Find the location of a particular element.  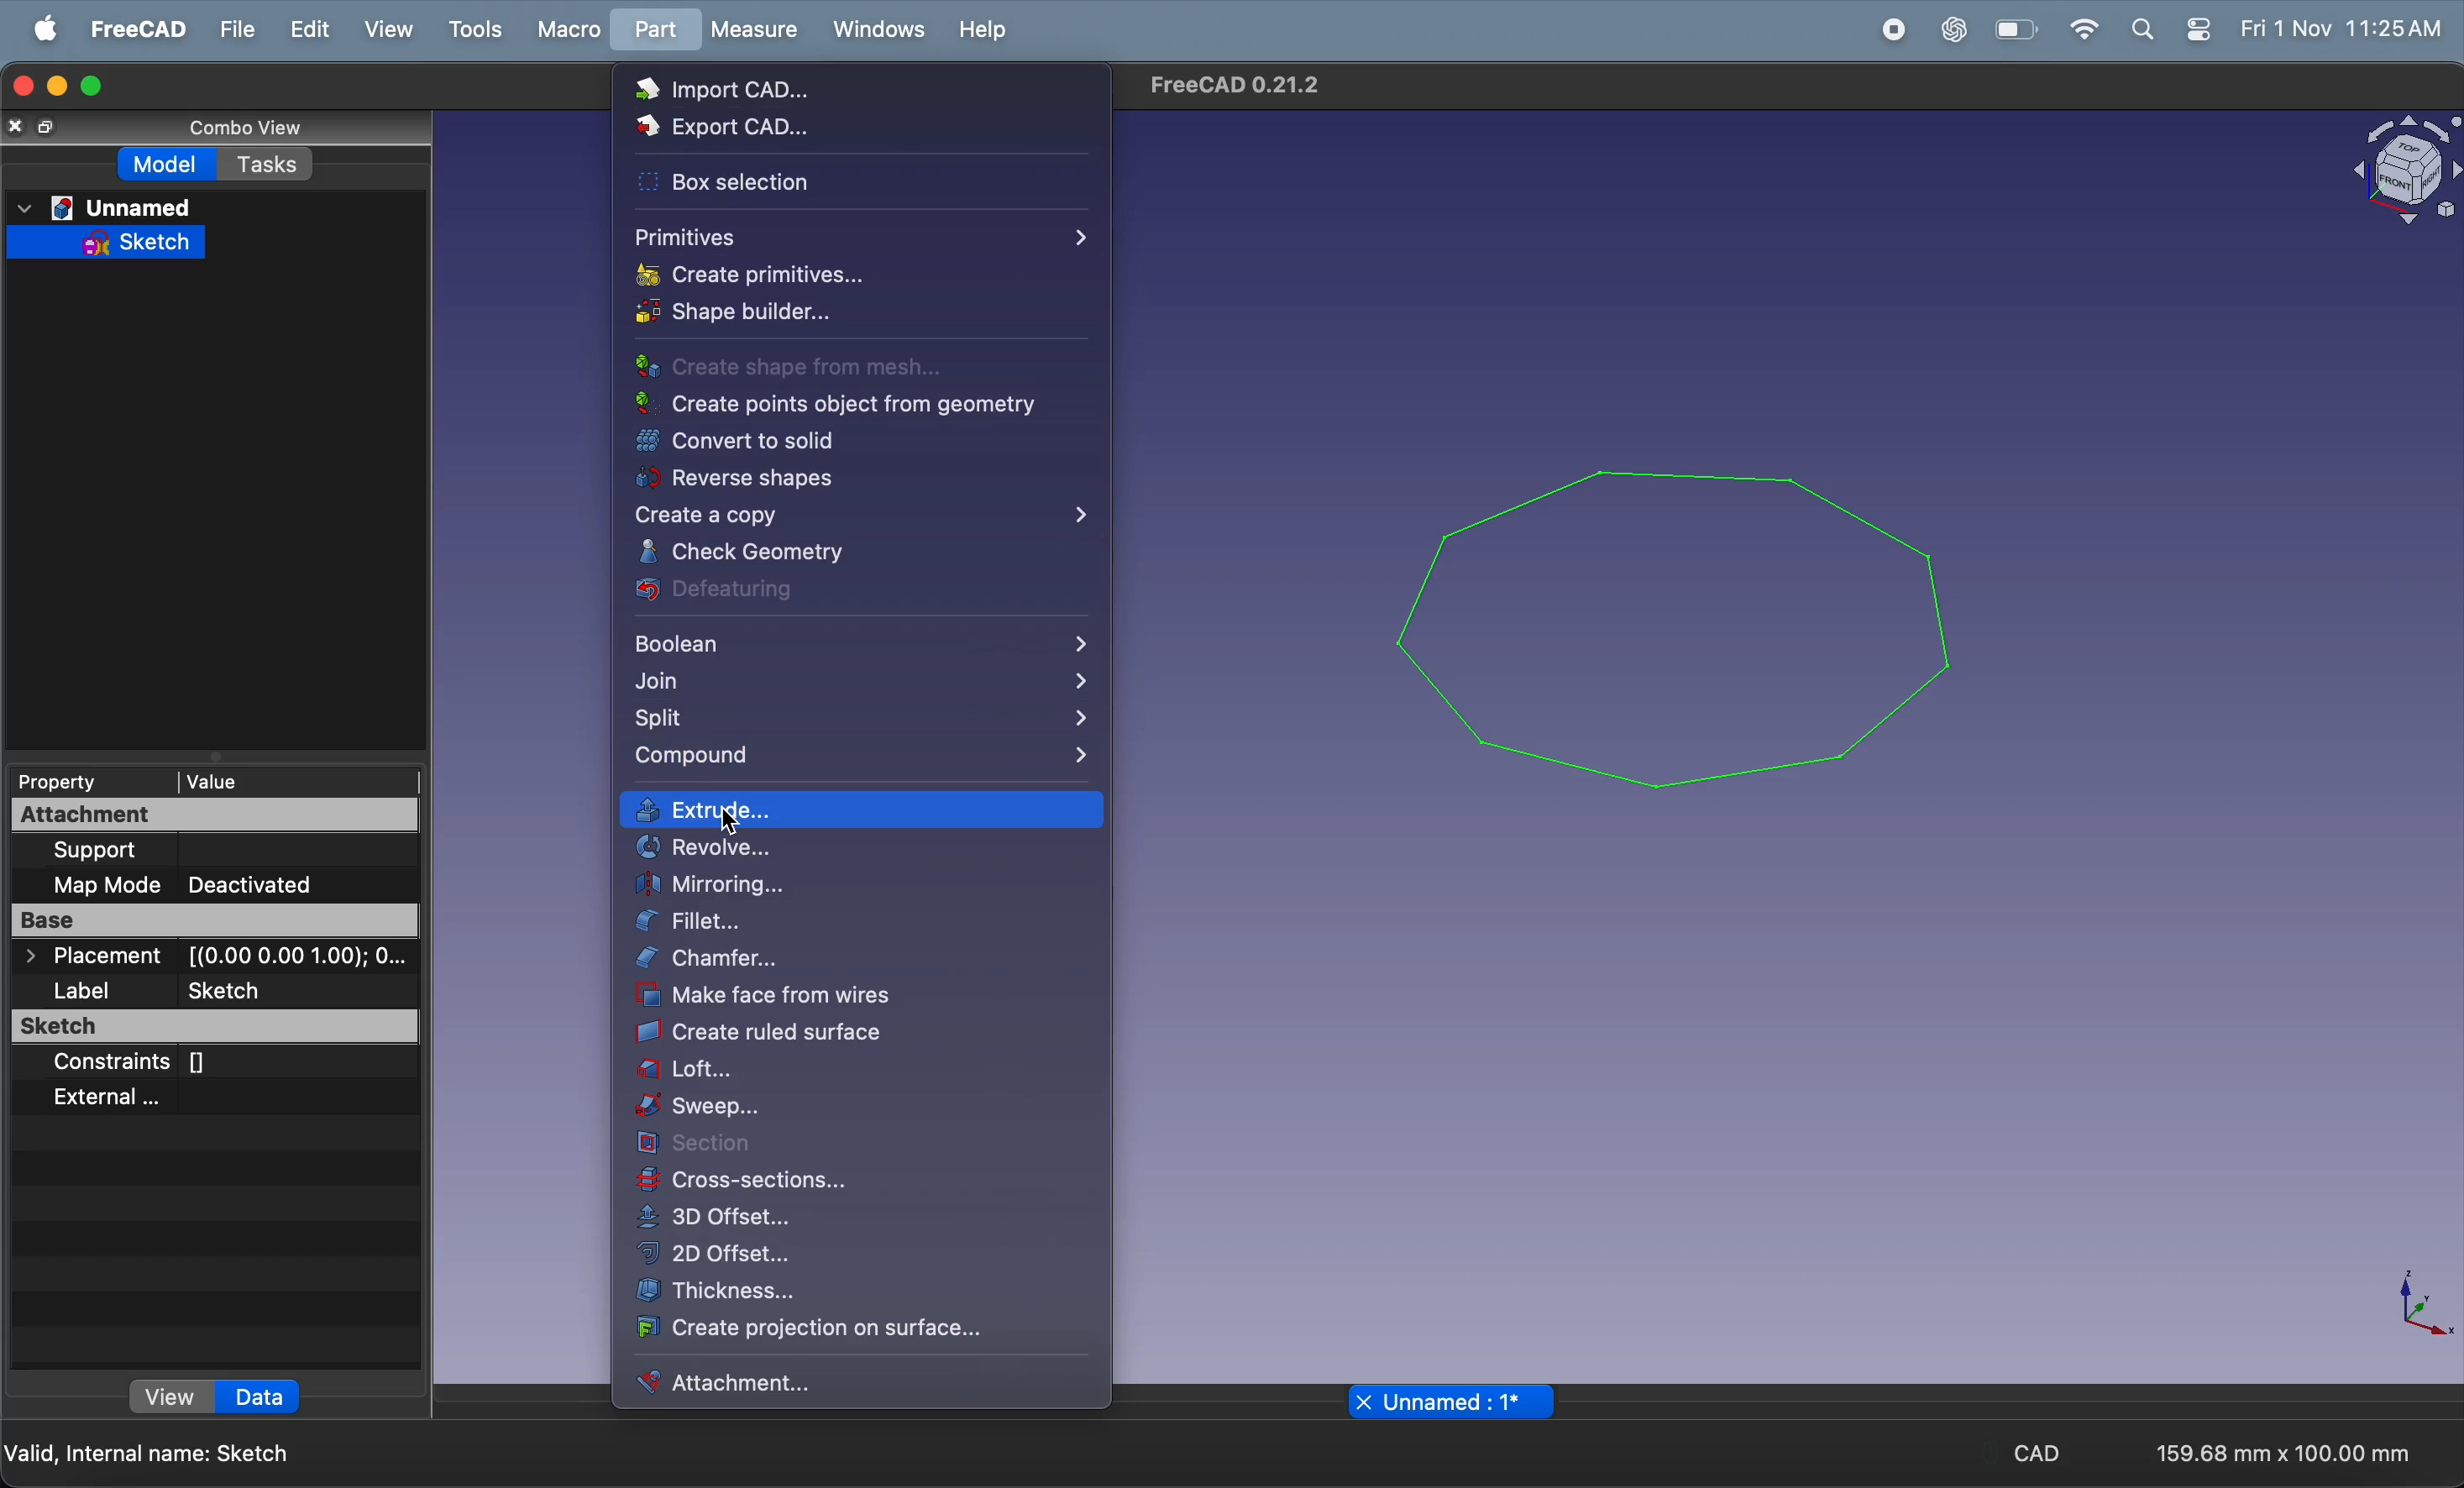

cross-sections is located at coordinates (861, 1186).